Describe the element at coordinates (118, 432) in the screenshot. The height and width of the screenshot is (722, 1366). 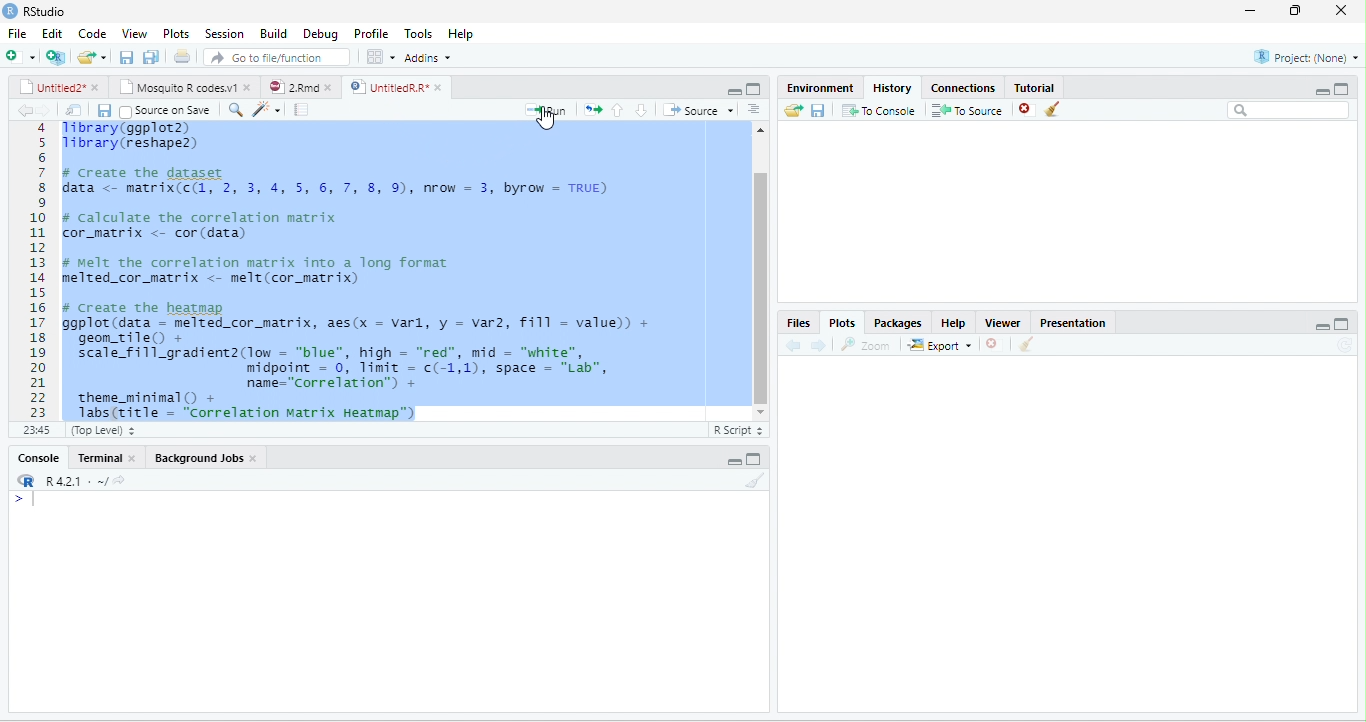
I see `top level` at that location.